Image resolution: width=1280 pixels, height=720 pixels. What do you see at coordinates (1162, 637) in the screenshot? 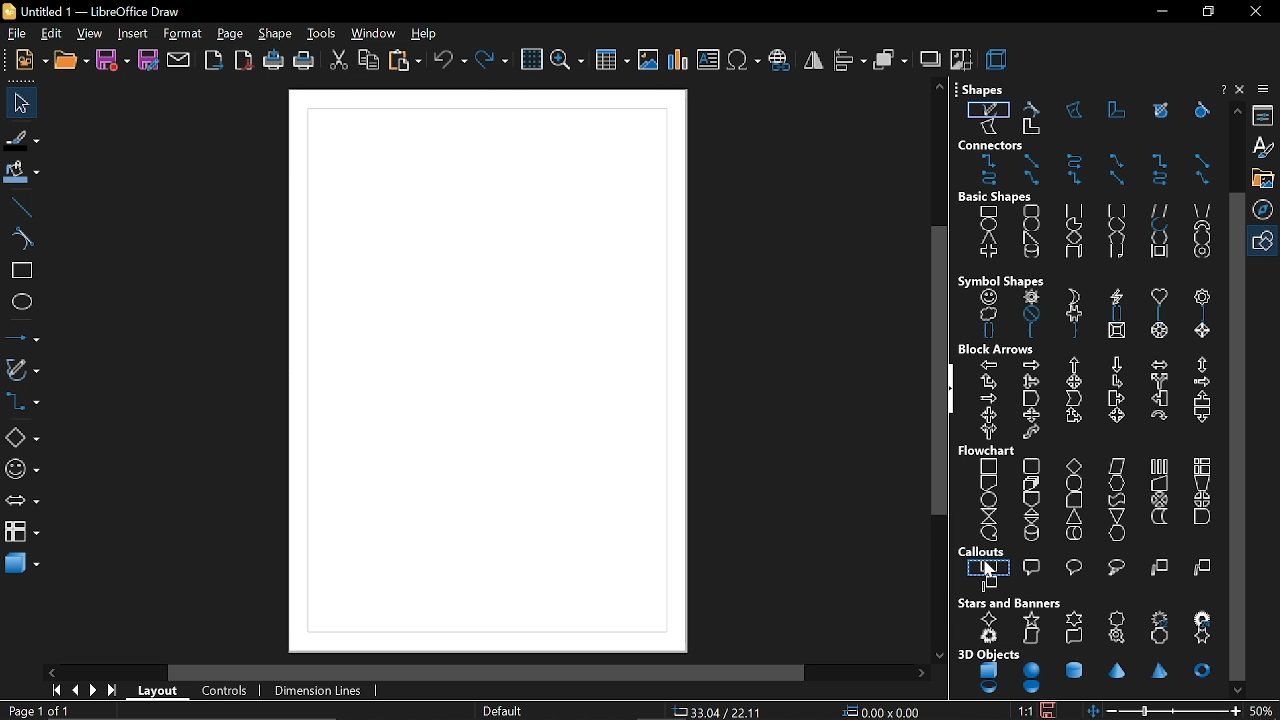
I see `doorplate` at bounding box center [1162, 637].